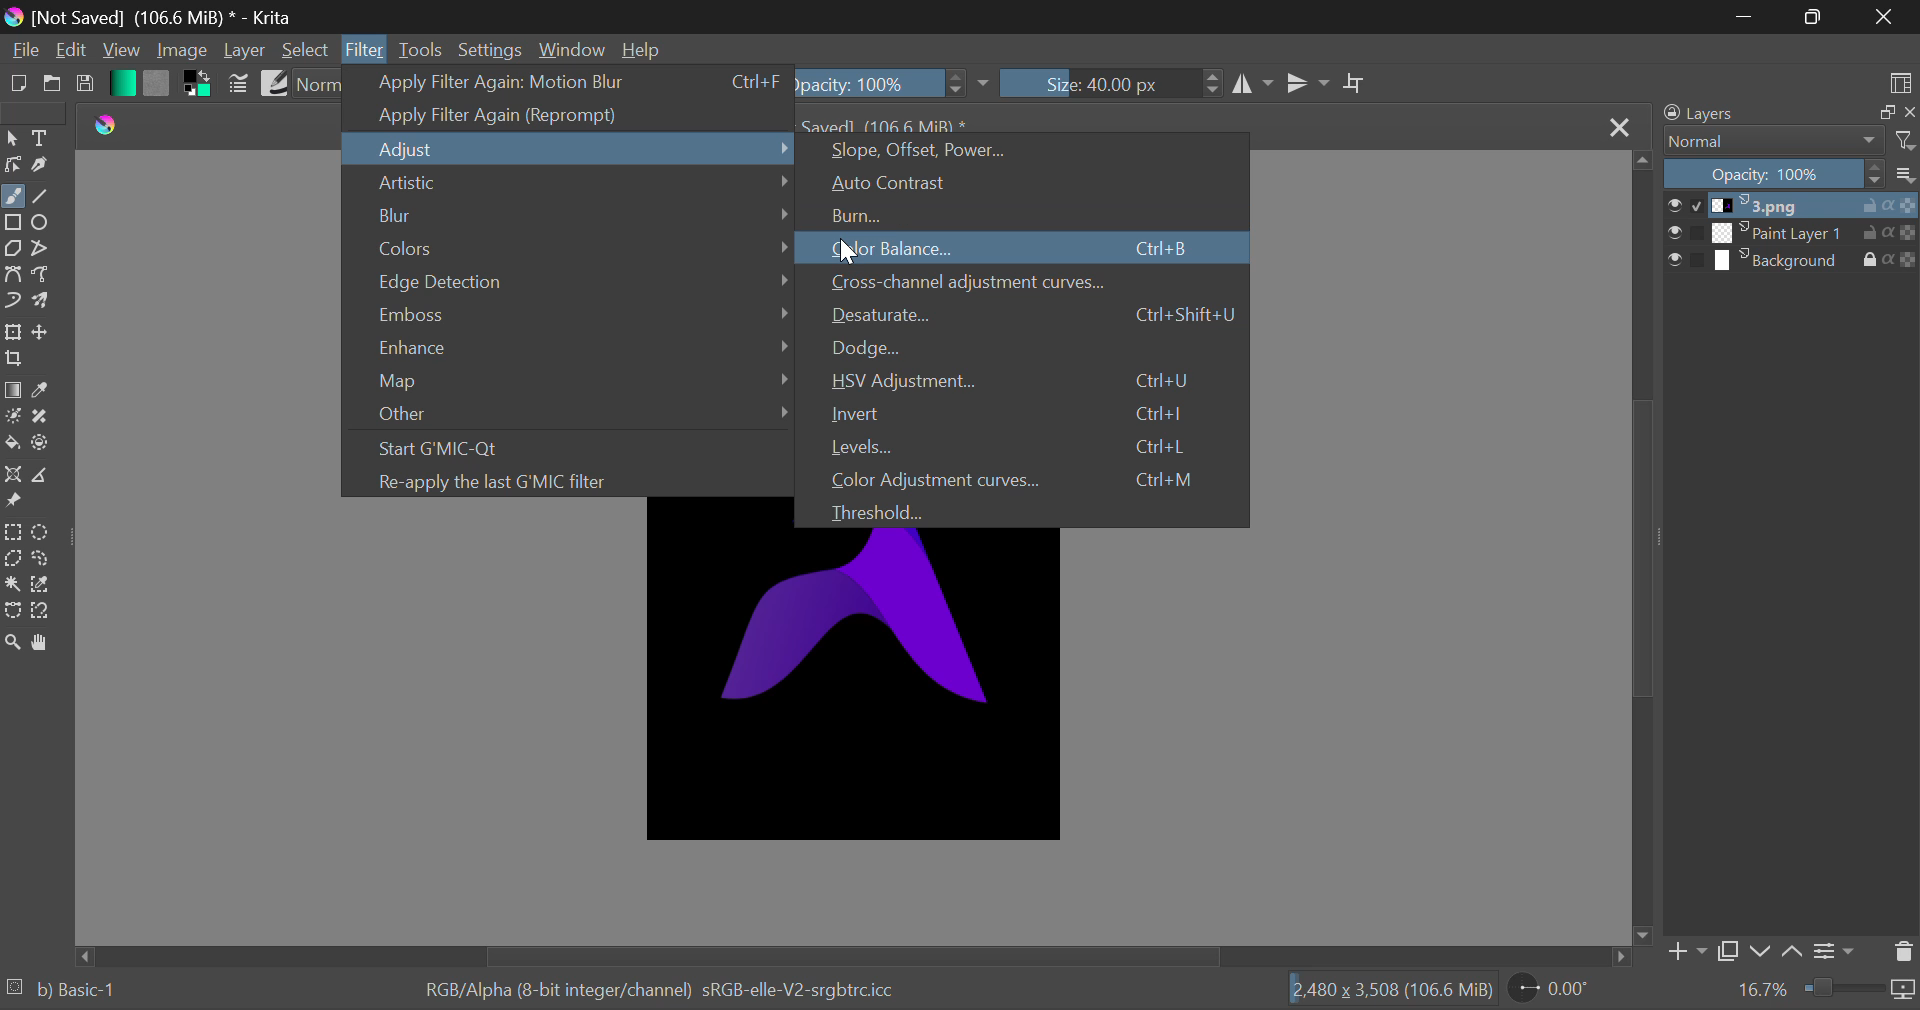  I want to click on move right, so click(1630, 958).